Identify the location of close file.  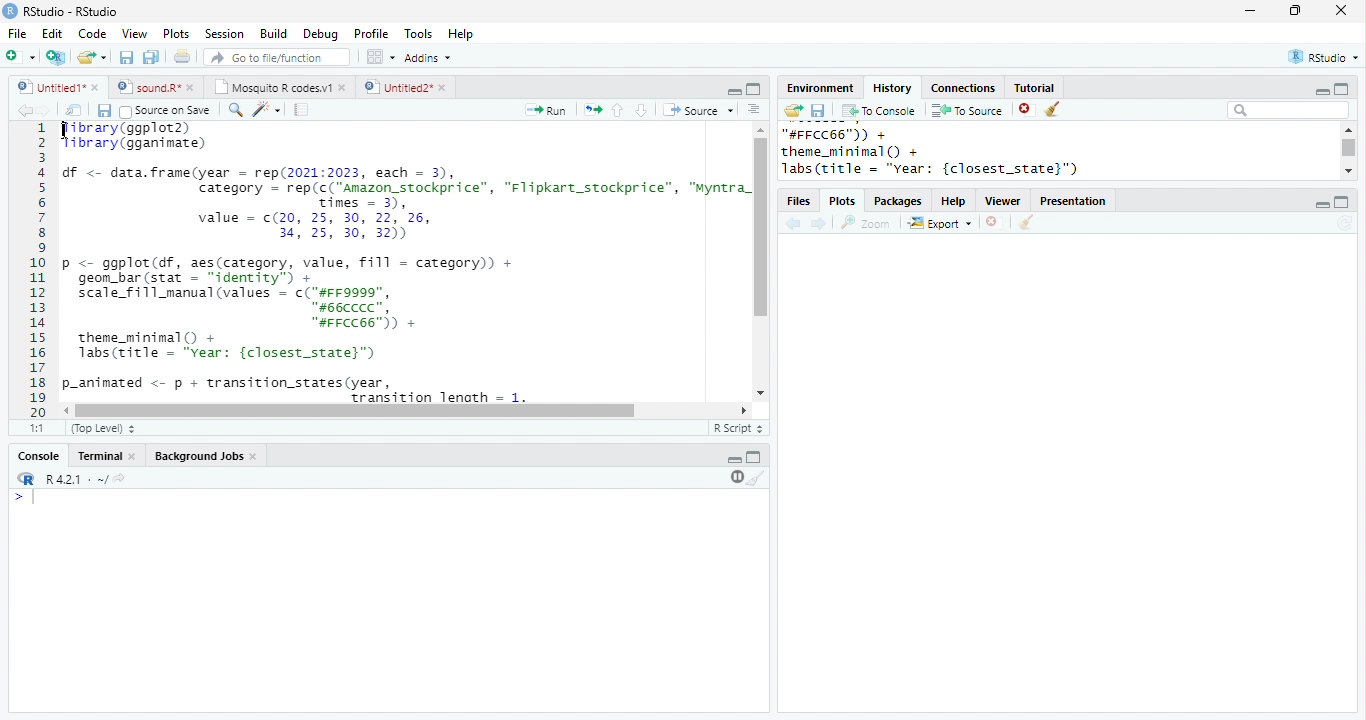
(1027, 109).